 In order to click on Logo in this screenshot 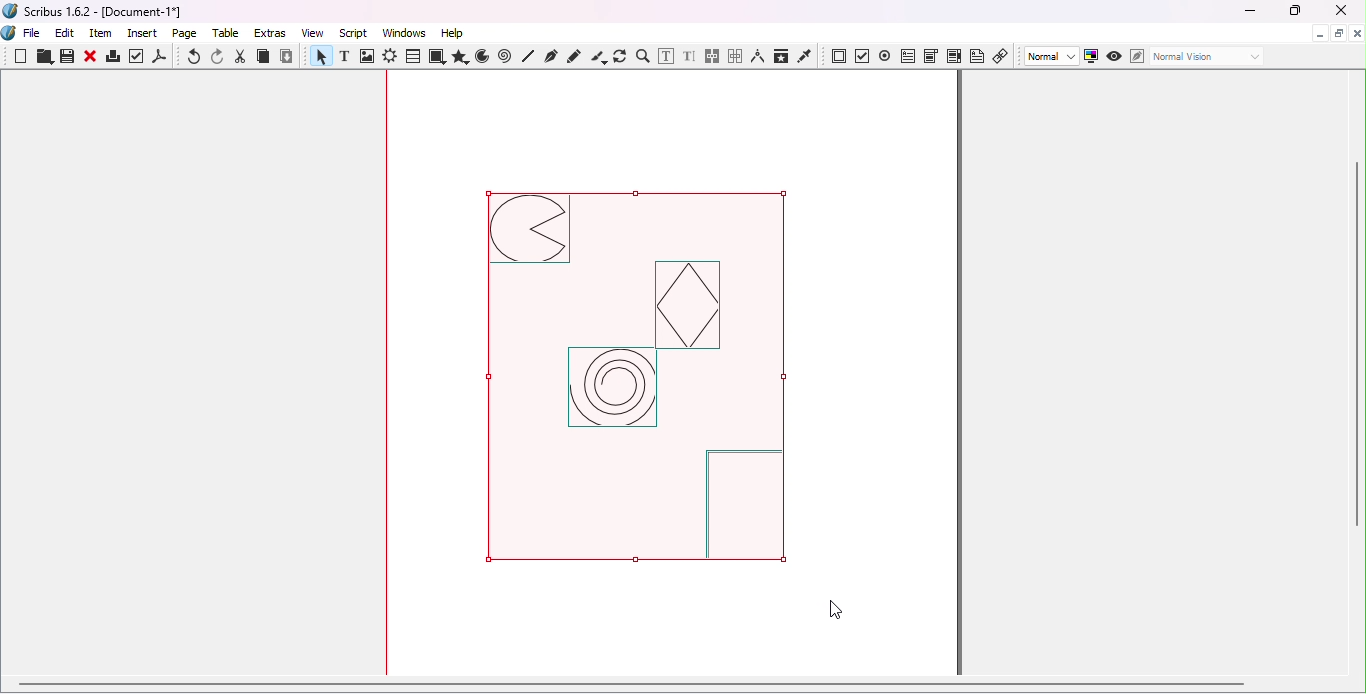, I will do `click(10, 34)`.